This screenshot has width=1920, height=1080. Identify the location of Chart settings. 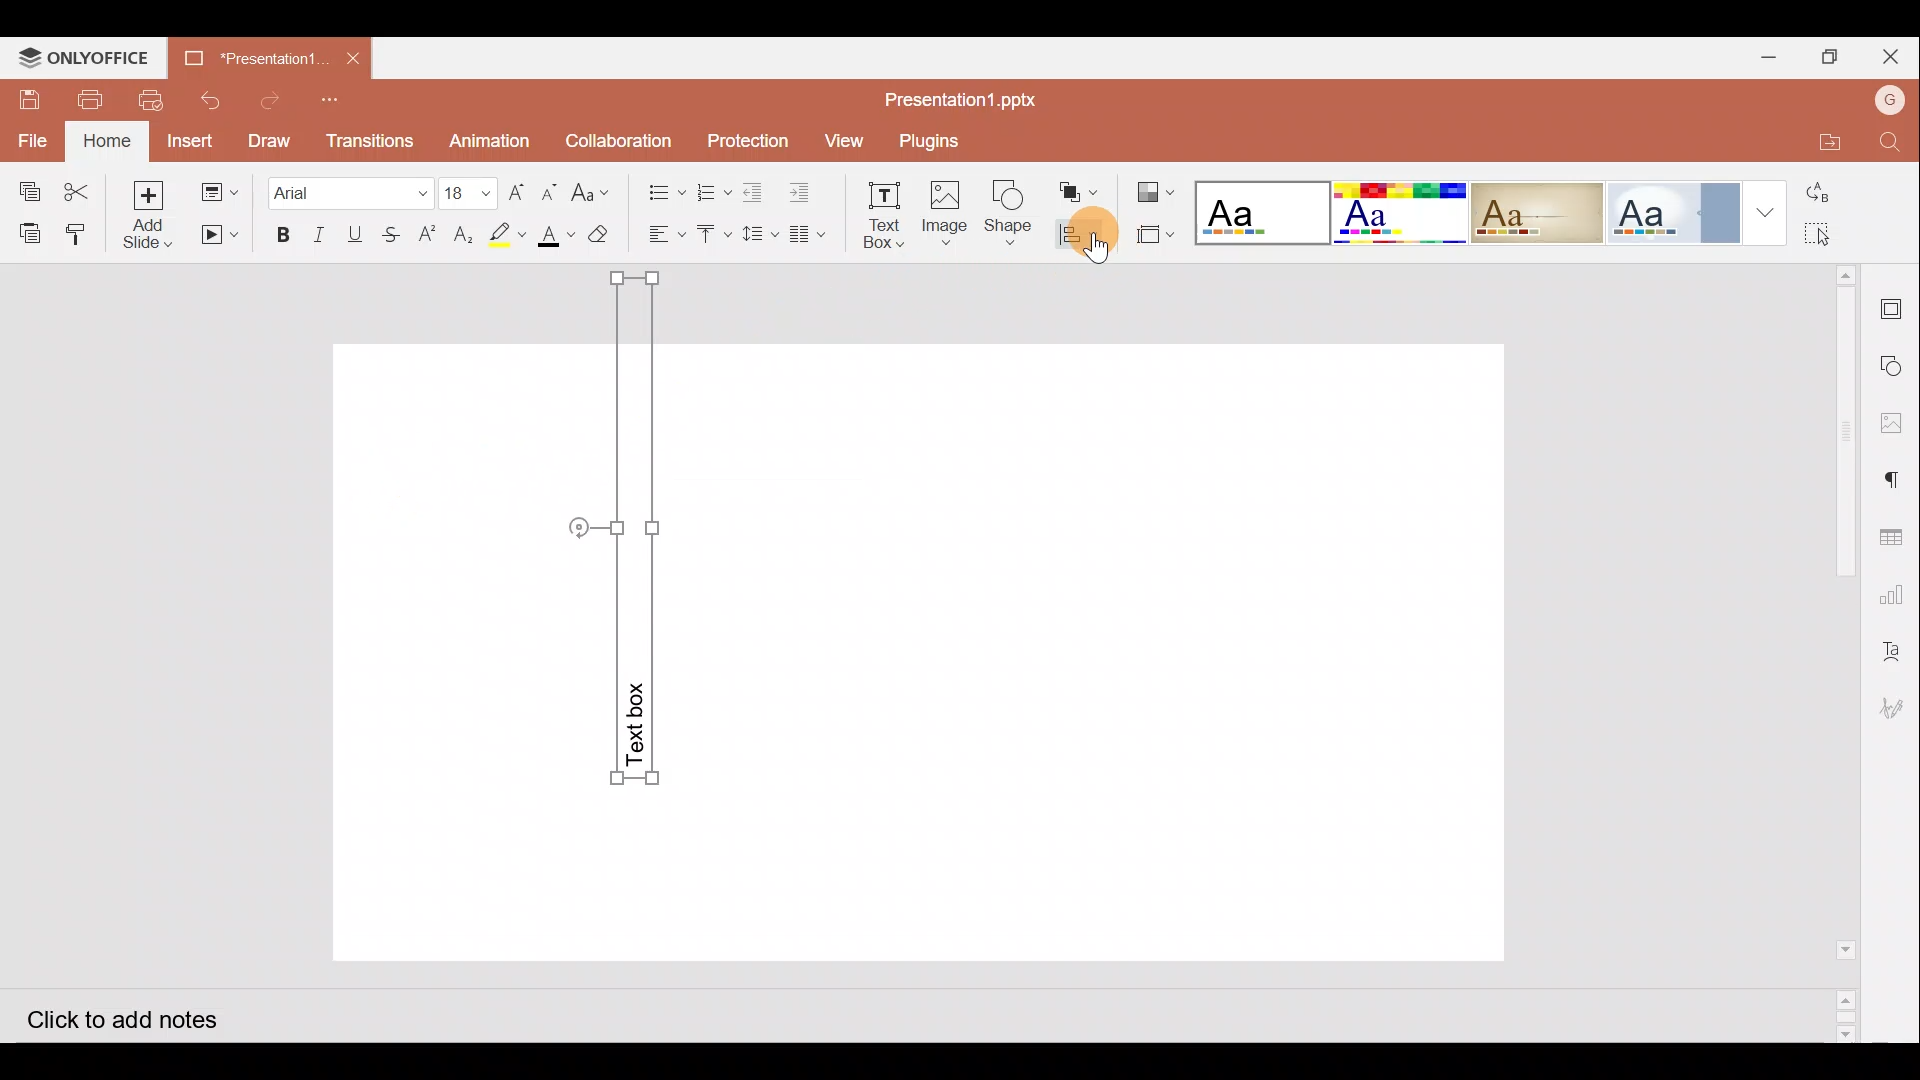
(1896, 595).